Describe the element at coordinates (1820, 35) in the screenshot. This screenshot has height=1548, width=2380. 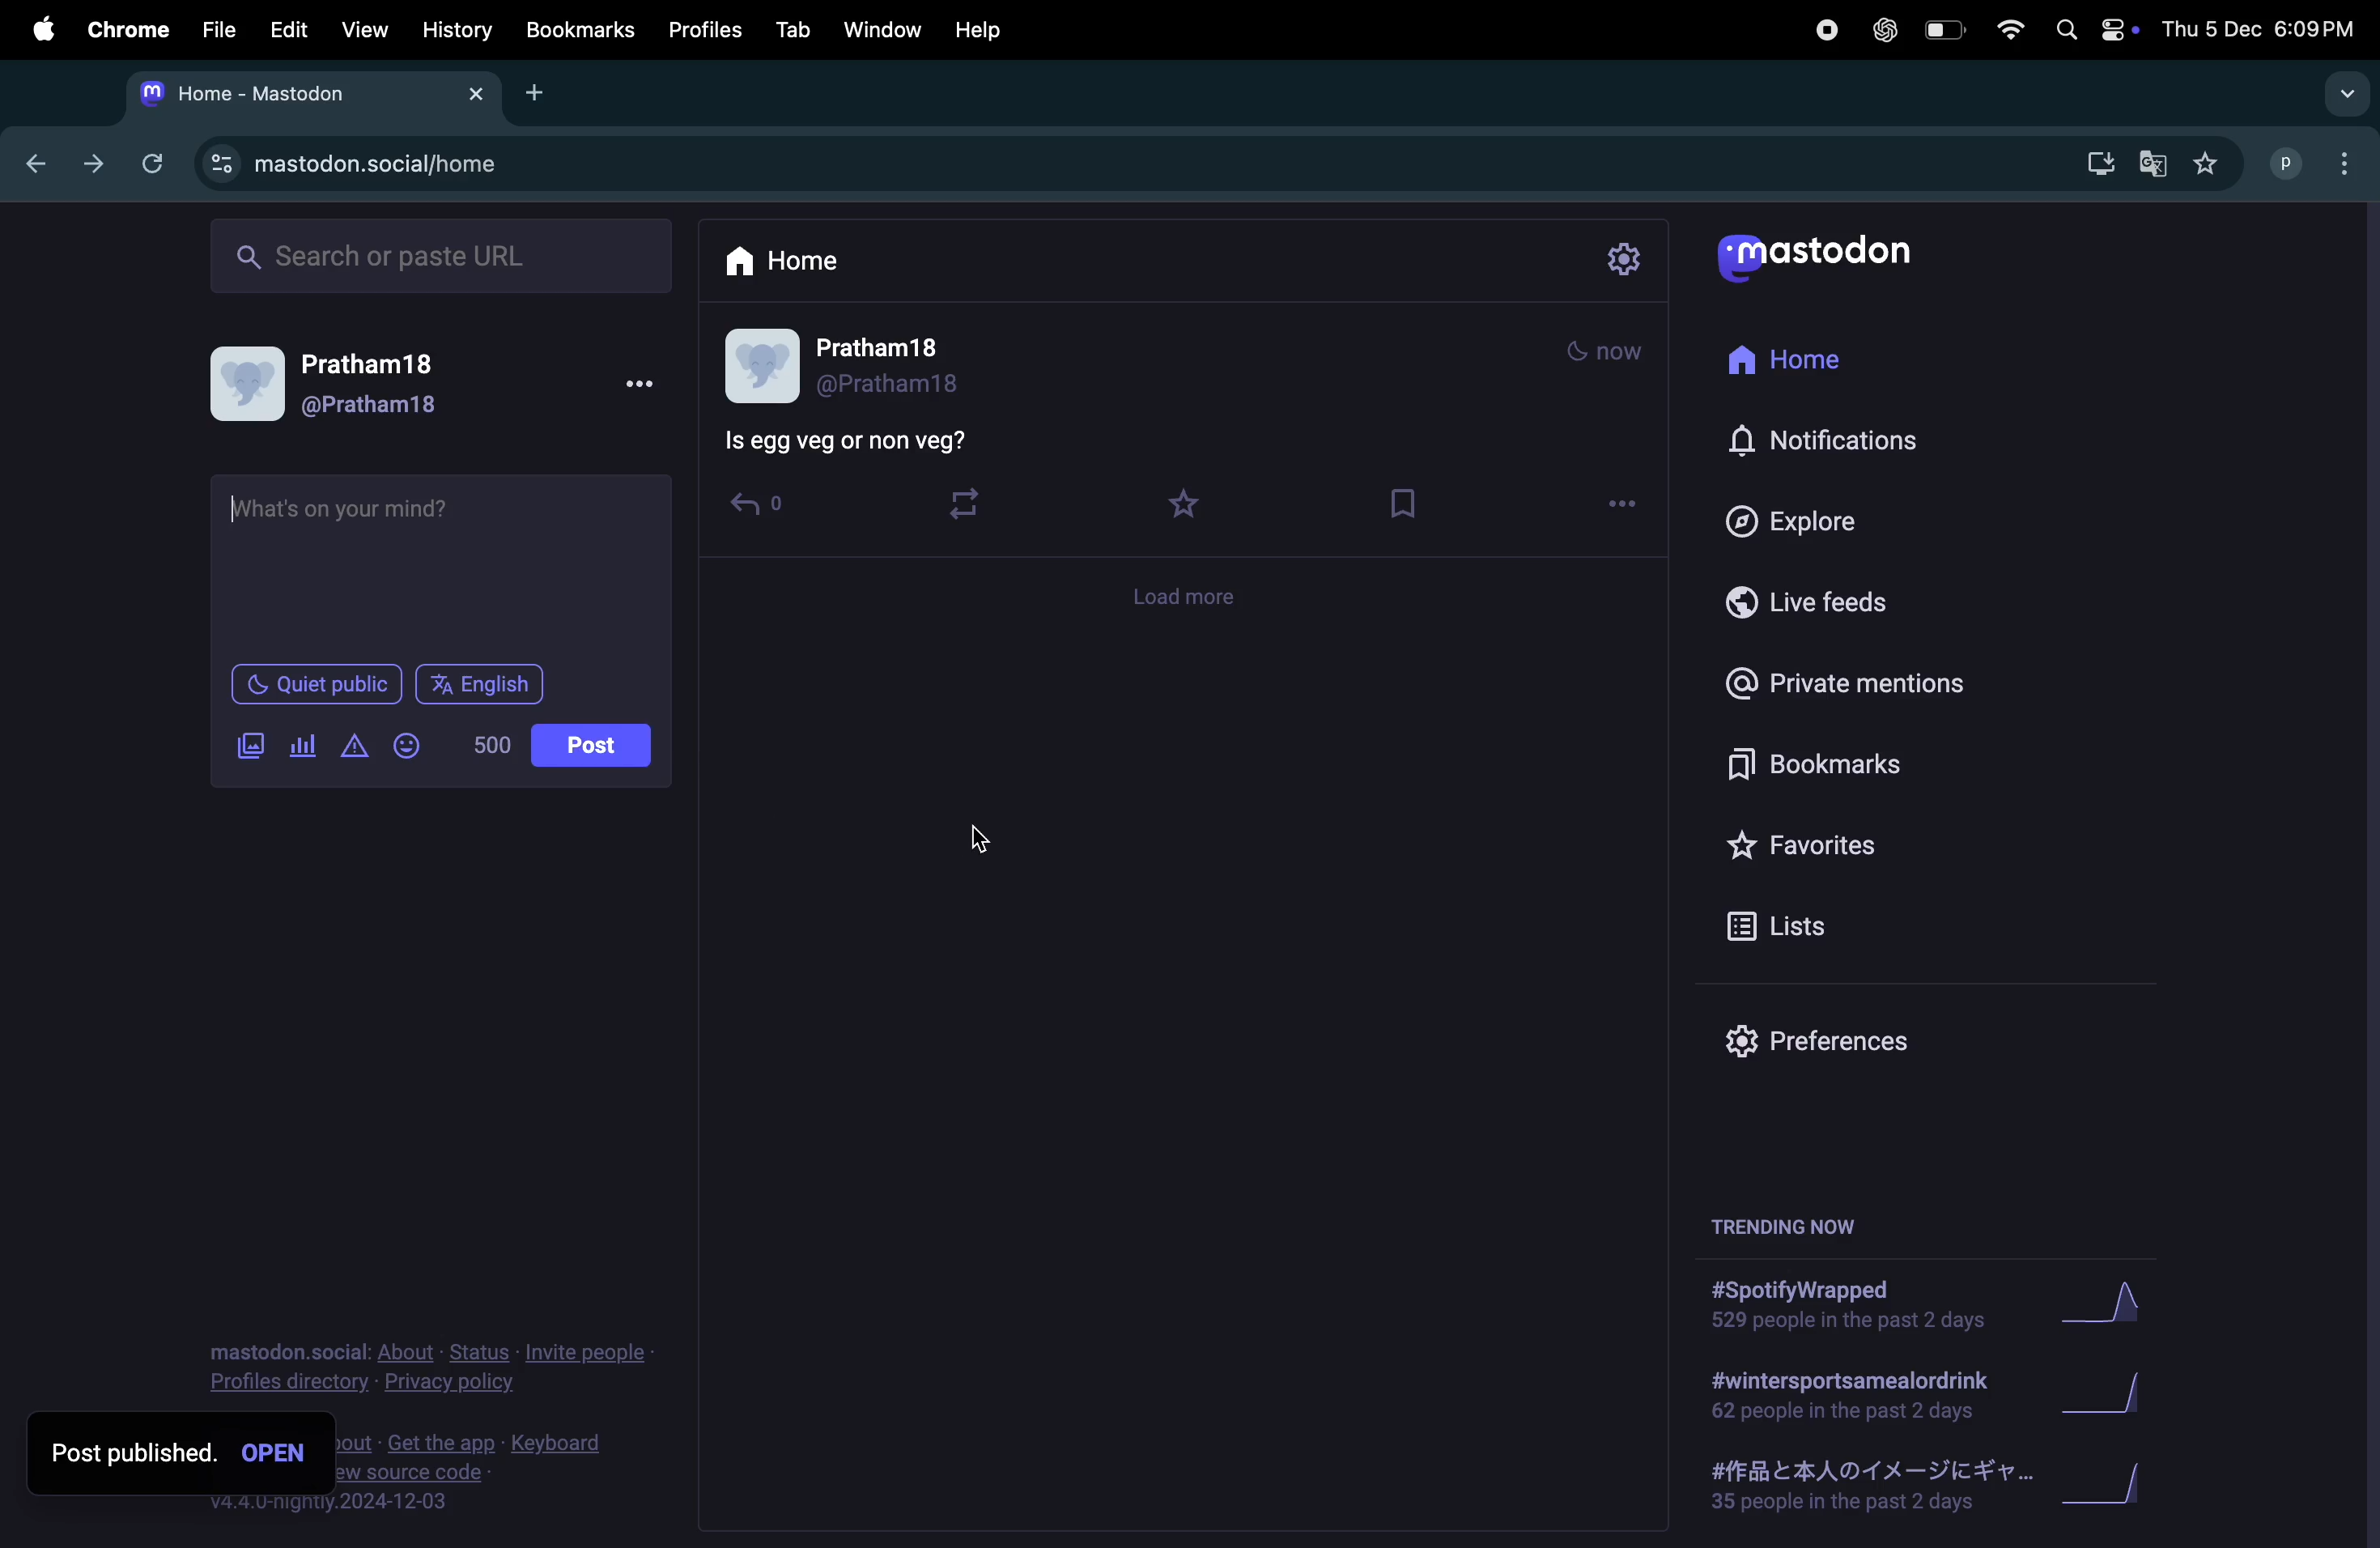
I see `record` at that location.